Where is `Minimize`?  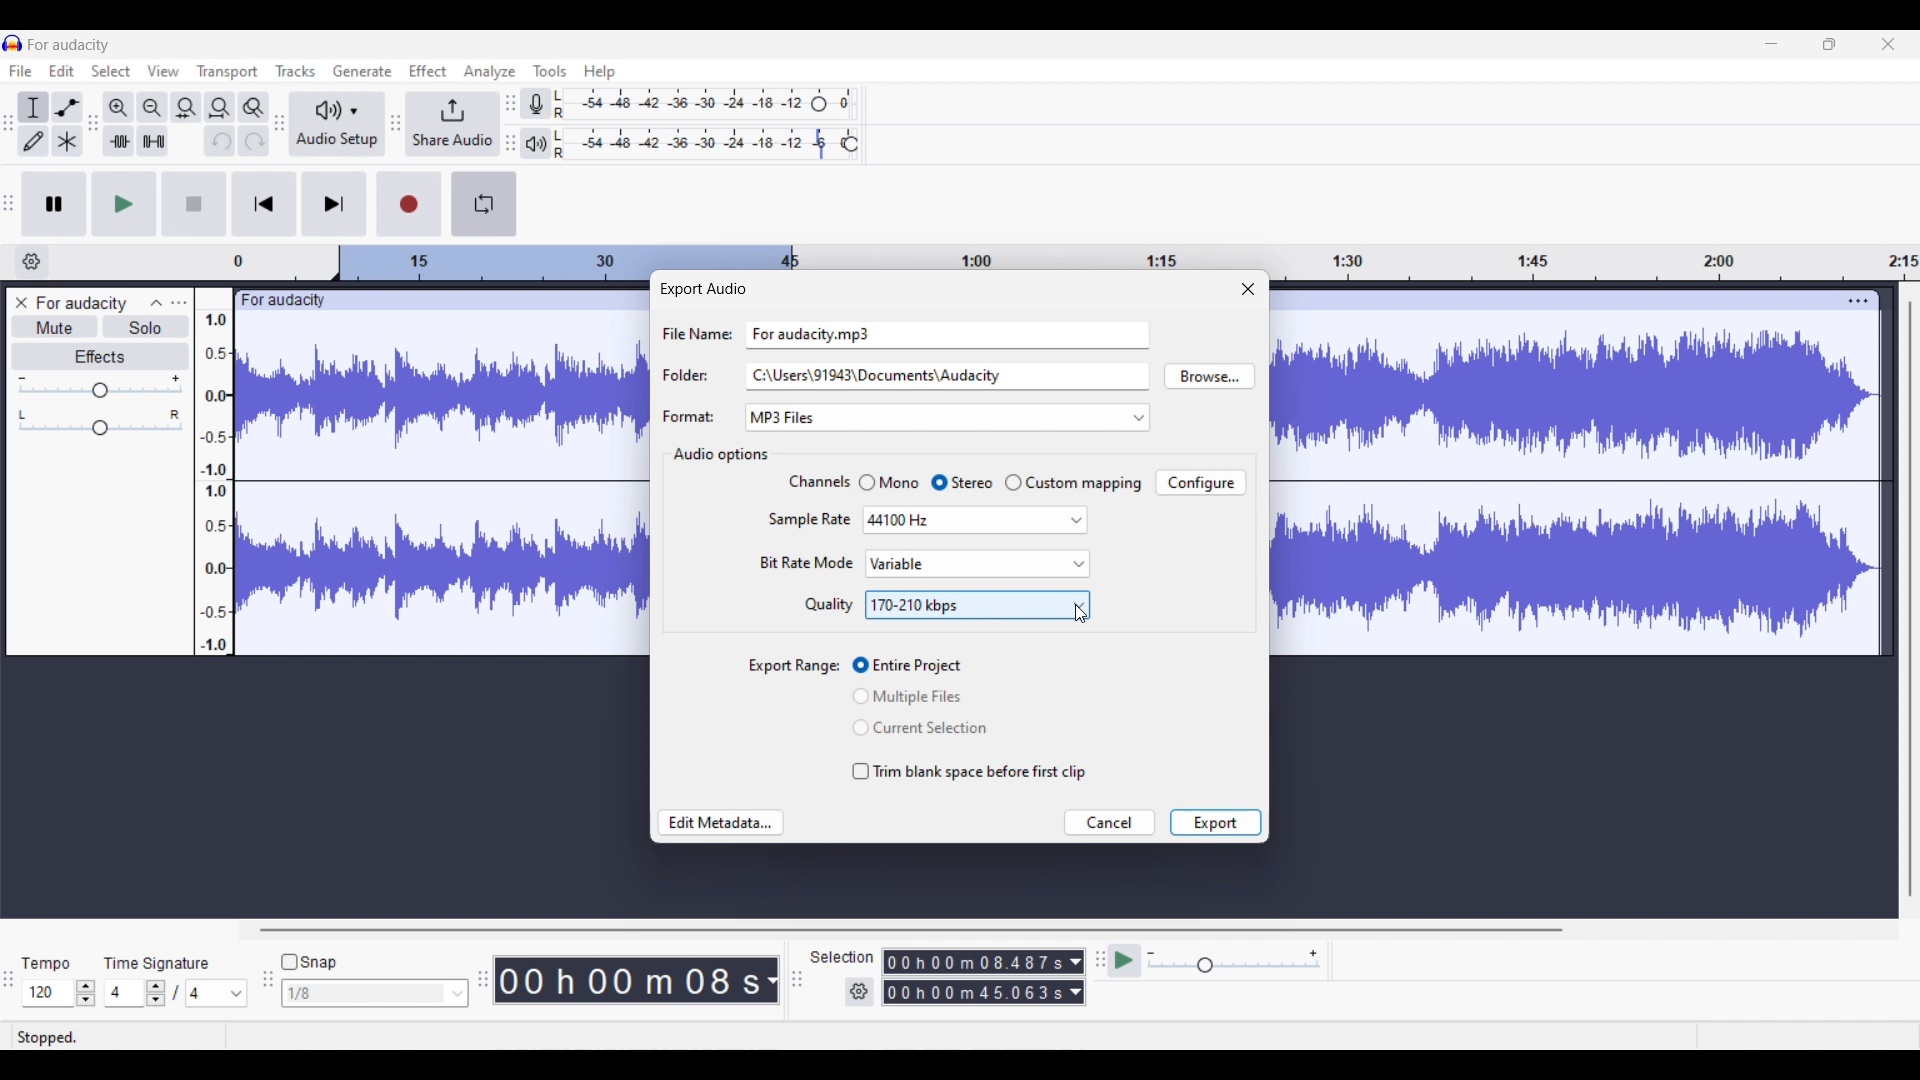 Minimize is located at coordinates (1771, 44).